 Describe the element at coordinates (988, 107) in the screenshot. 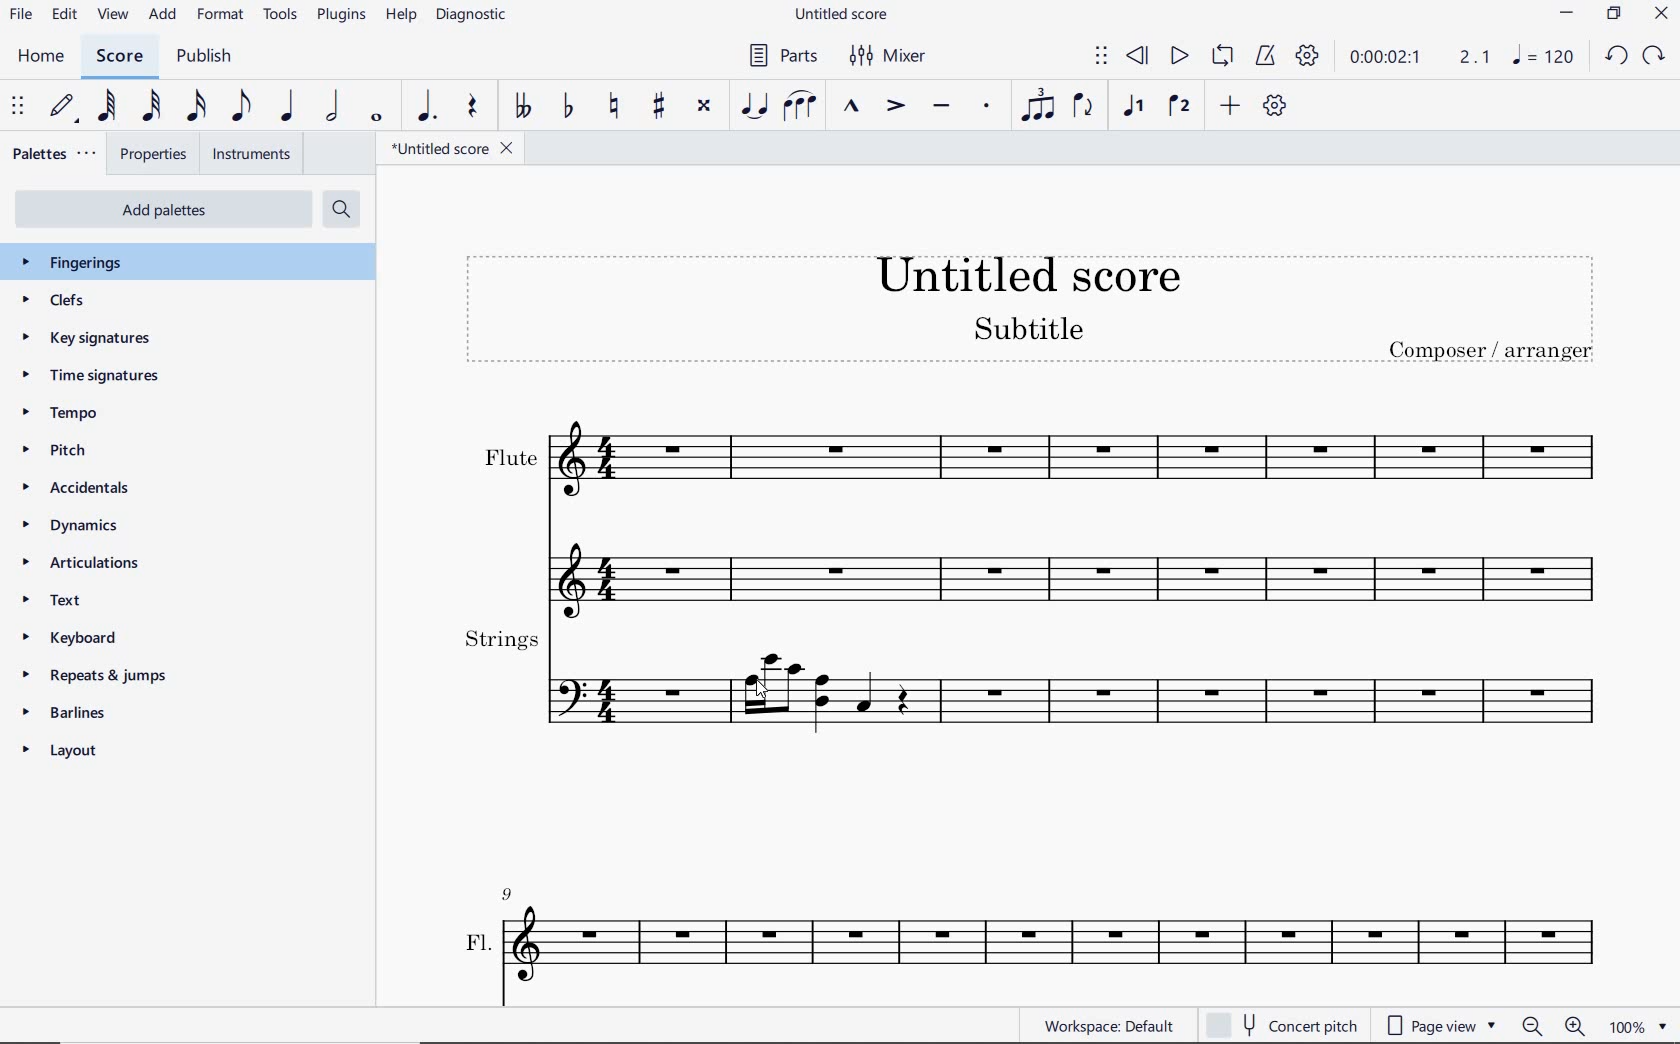

I see `staccato` at that location.